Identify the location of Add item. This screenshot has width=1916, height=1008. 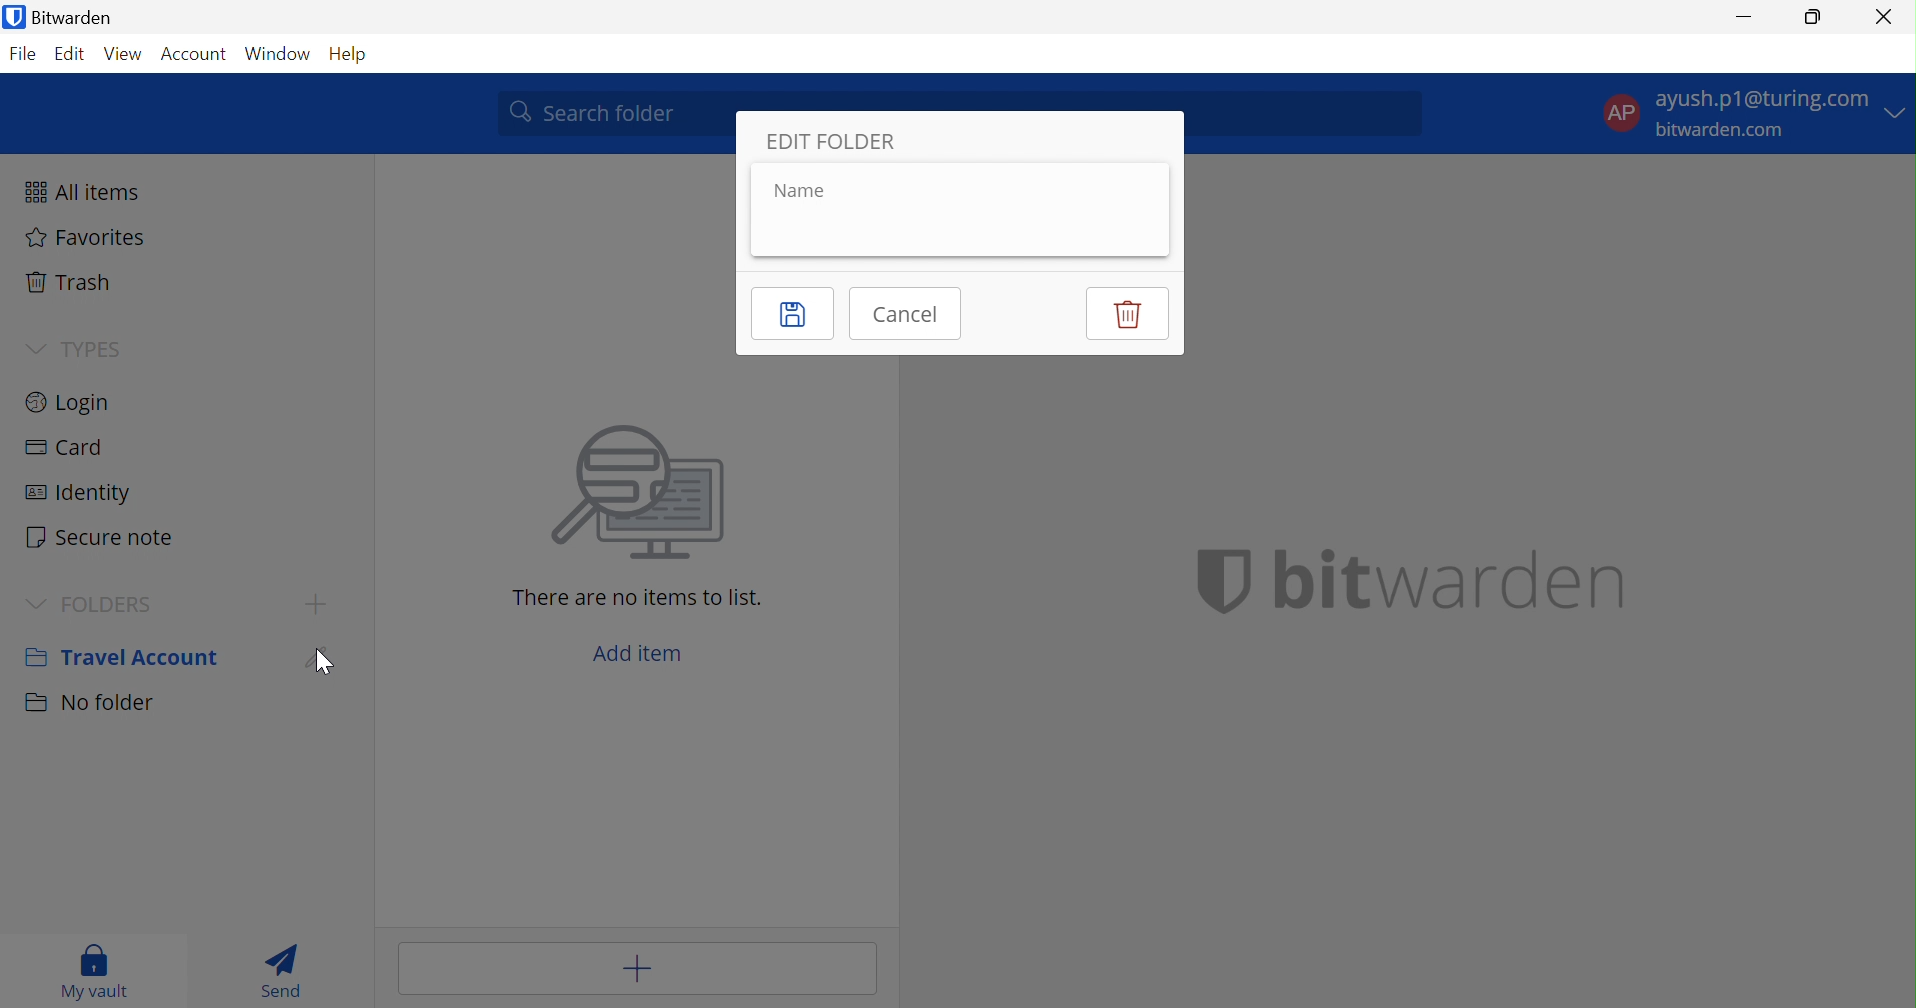
(641, 649).